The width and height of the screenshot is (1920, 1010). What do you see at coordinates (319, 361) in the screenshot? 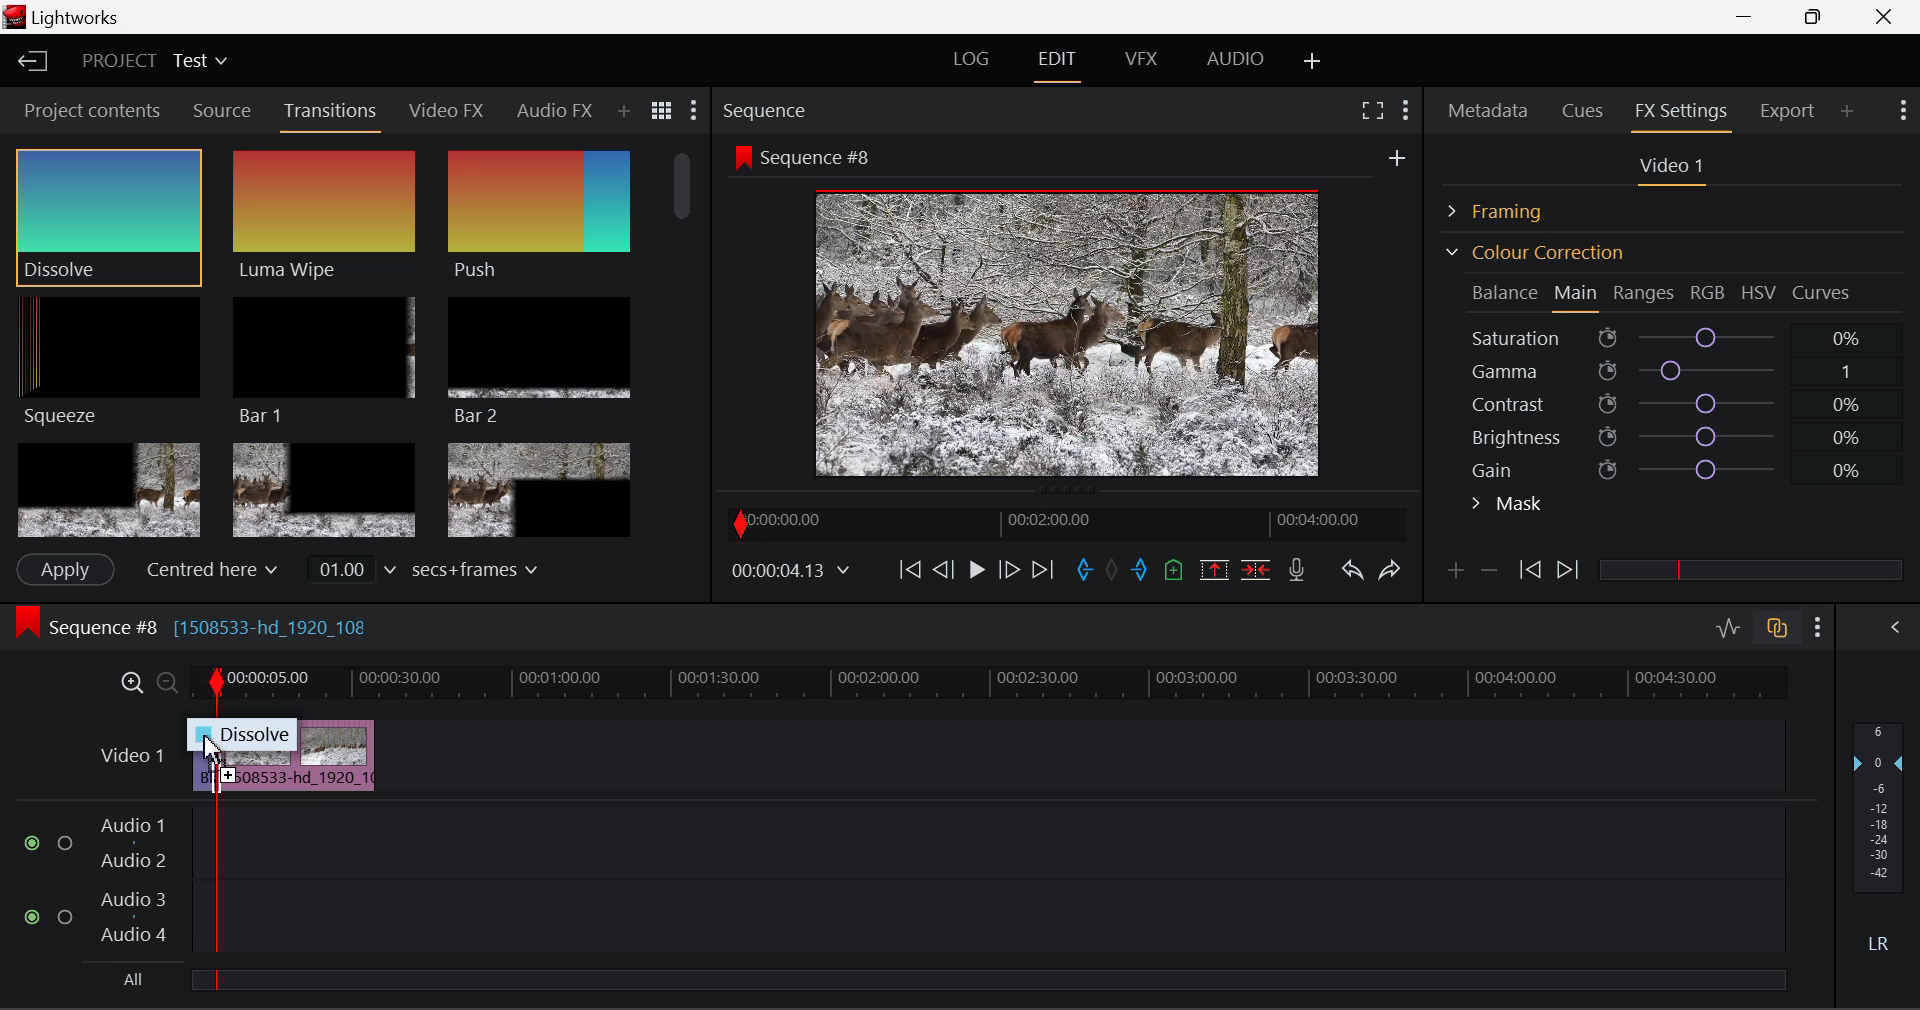
I see `Bar 1` at bounding box center [319, 361].